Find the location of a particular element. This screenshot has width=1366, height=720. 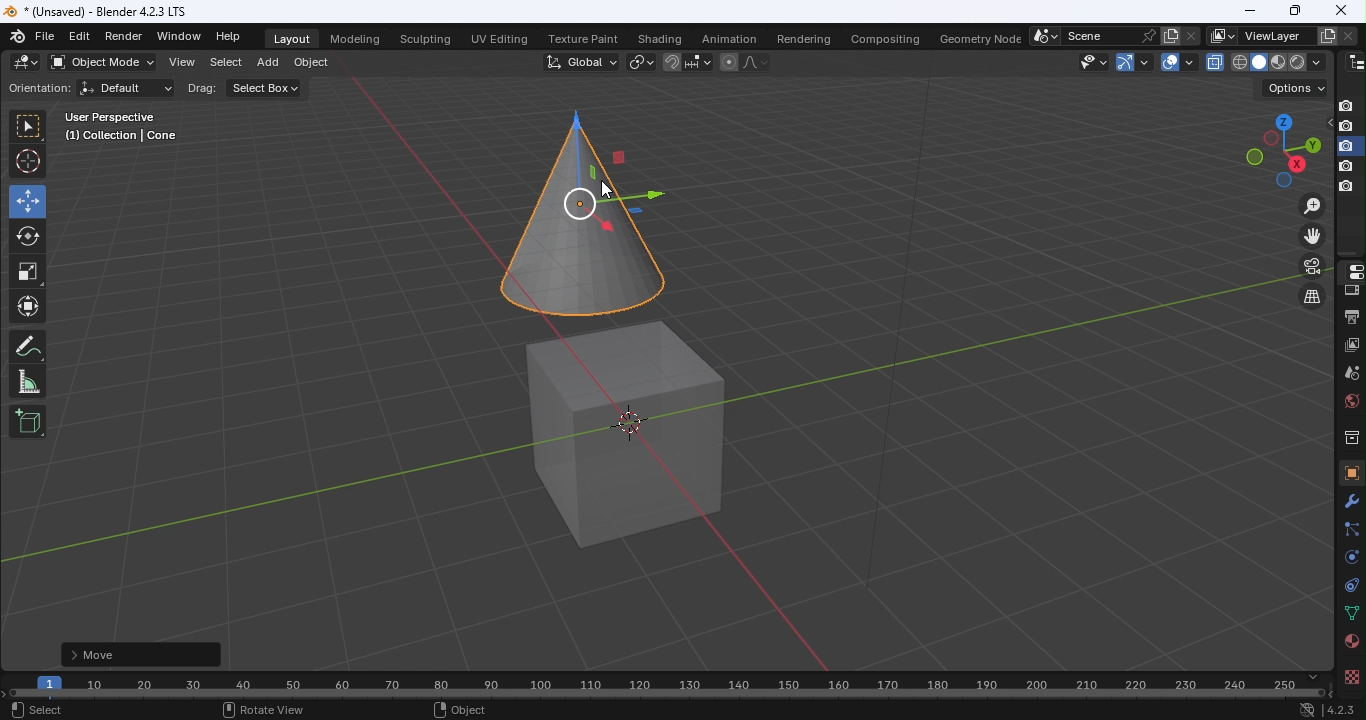

Default is located at coordinates (126, 88).